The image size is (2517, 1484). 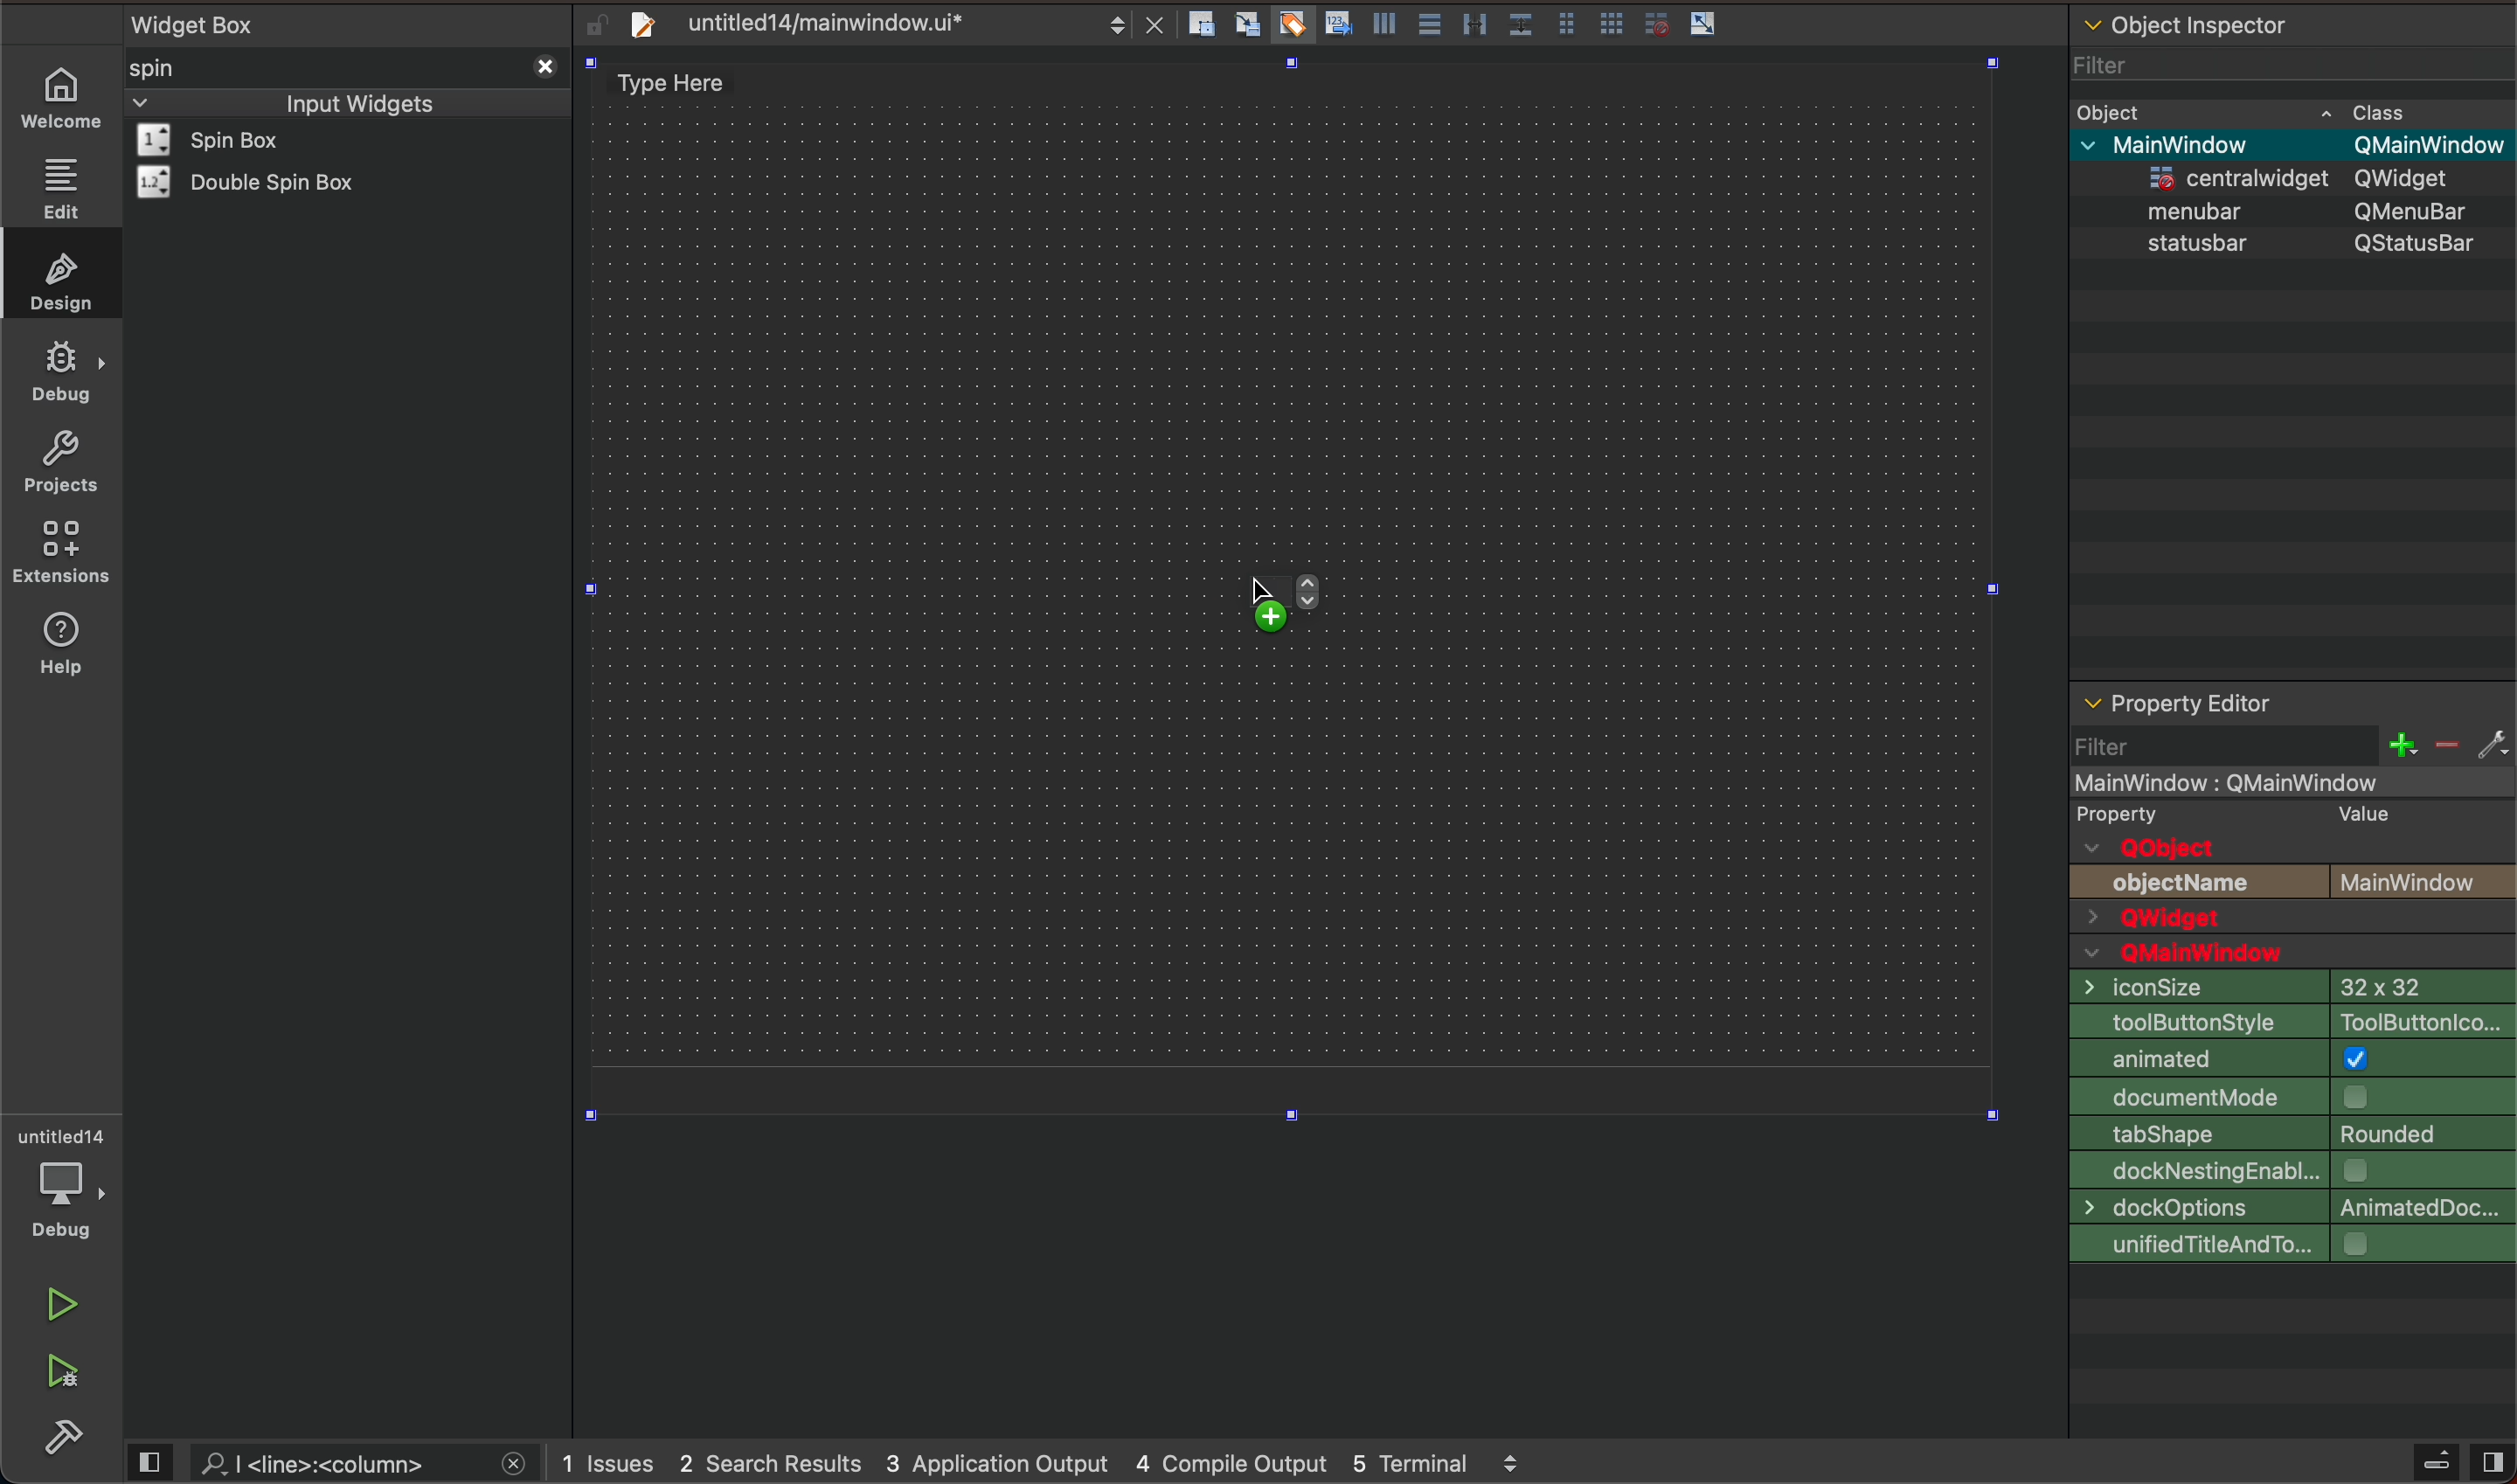 I want to click on text, so click(x=2426, y=882).